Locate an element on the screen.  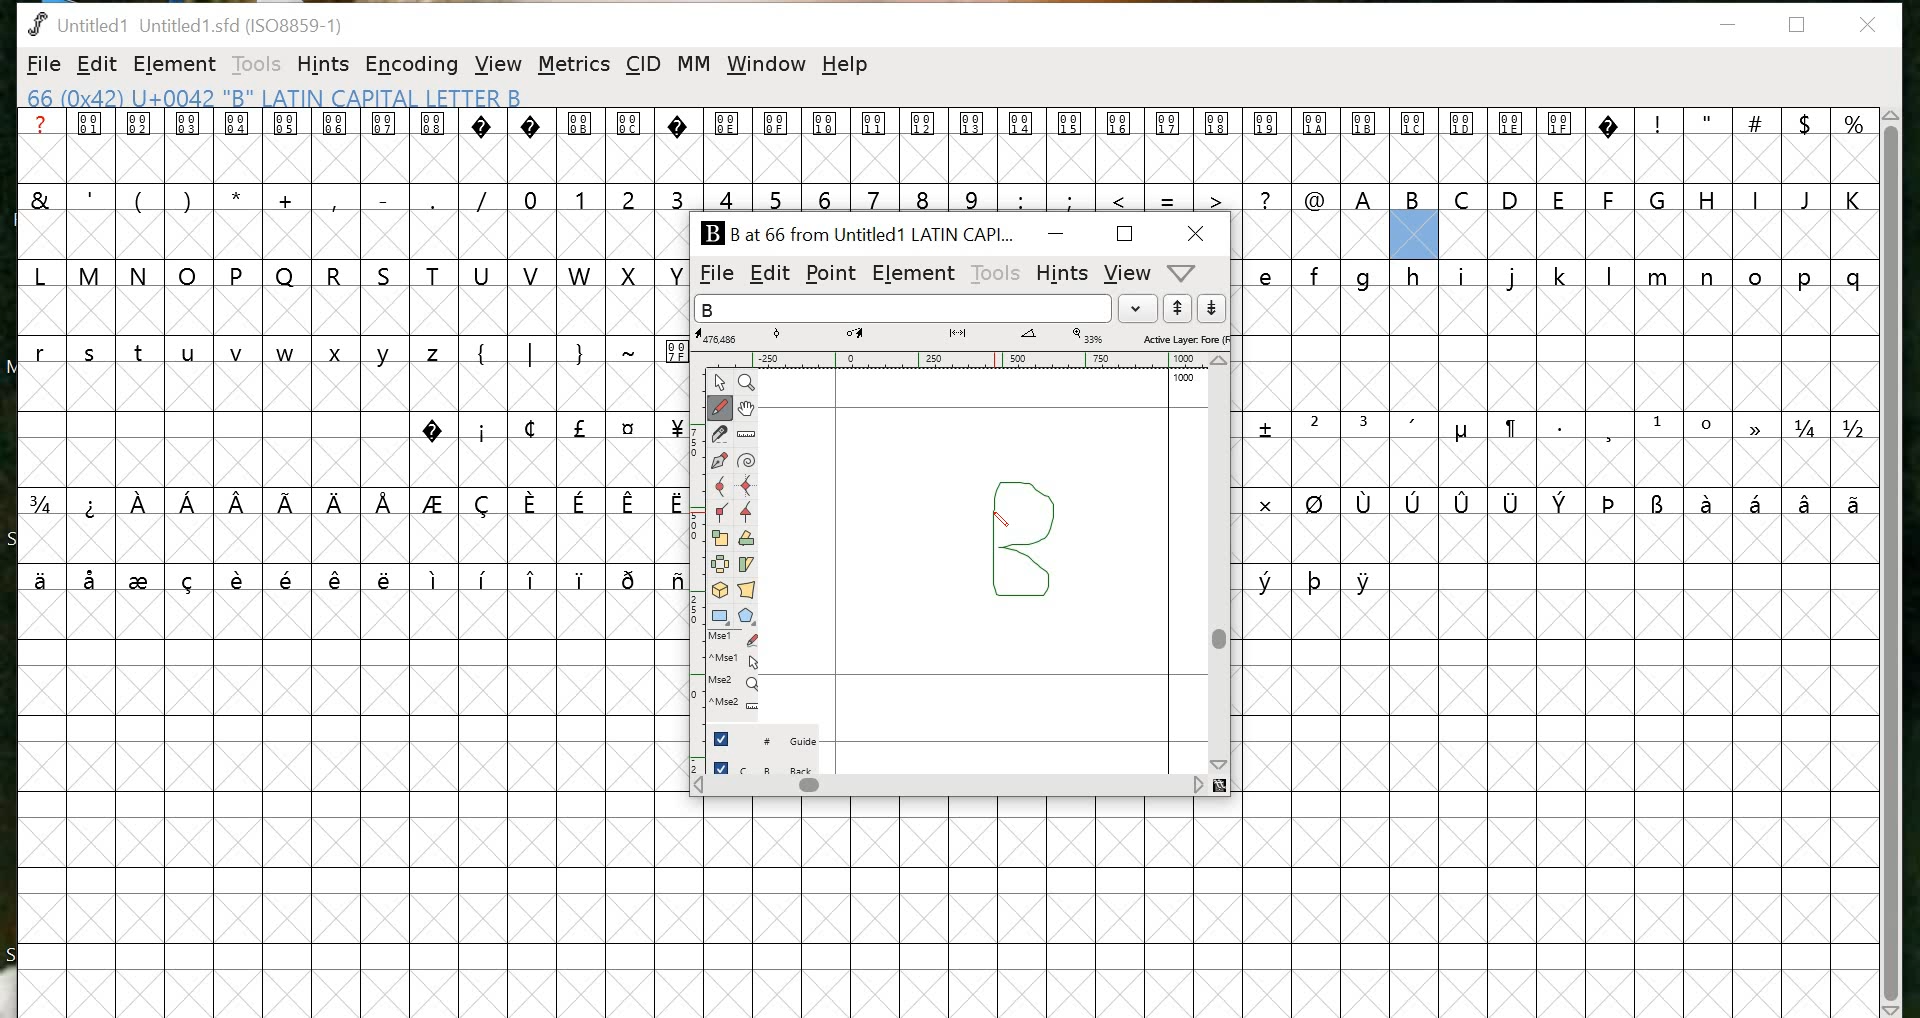
scrollbar is located at coordinates (1891, 561).